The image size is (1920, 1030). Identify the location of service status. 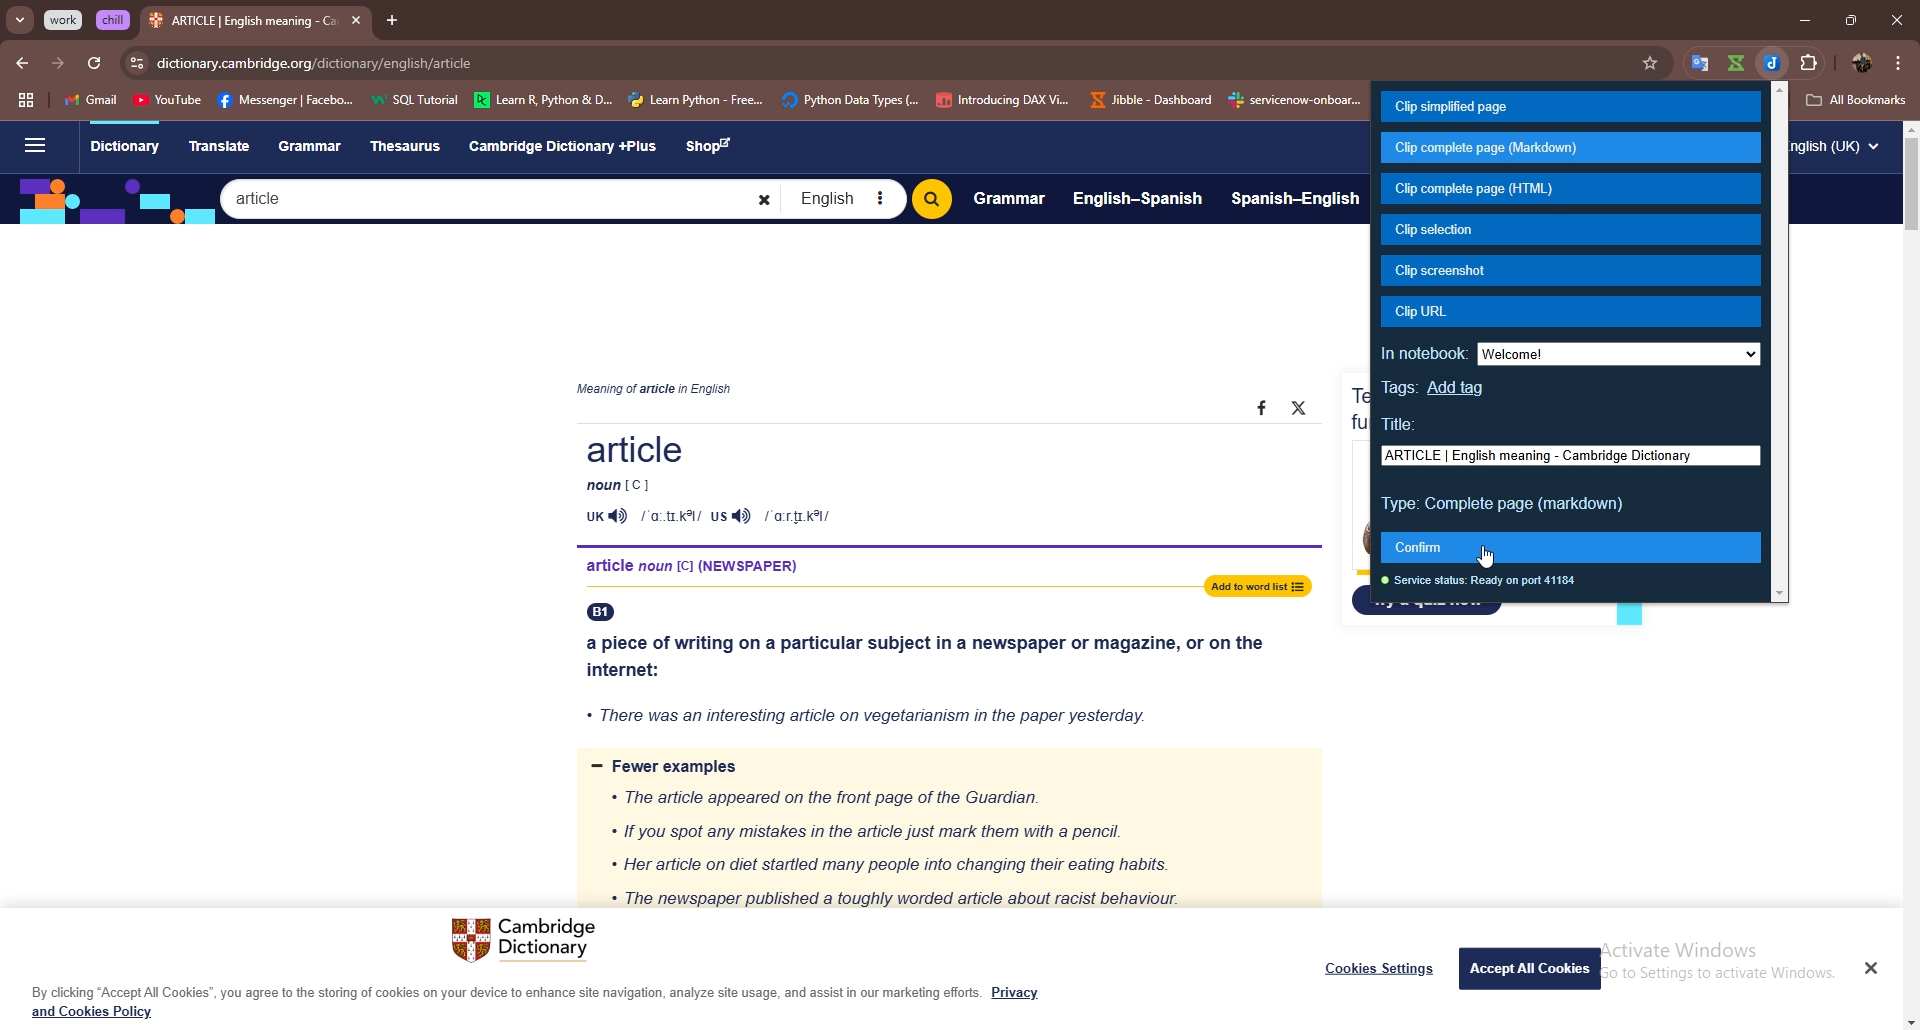
(1485, 582).